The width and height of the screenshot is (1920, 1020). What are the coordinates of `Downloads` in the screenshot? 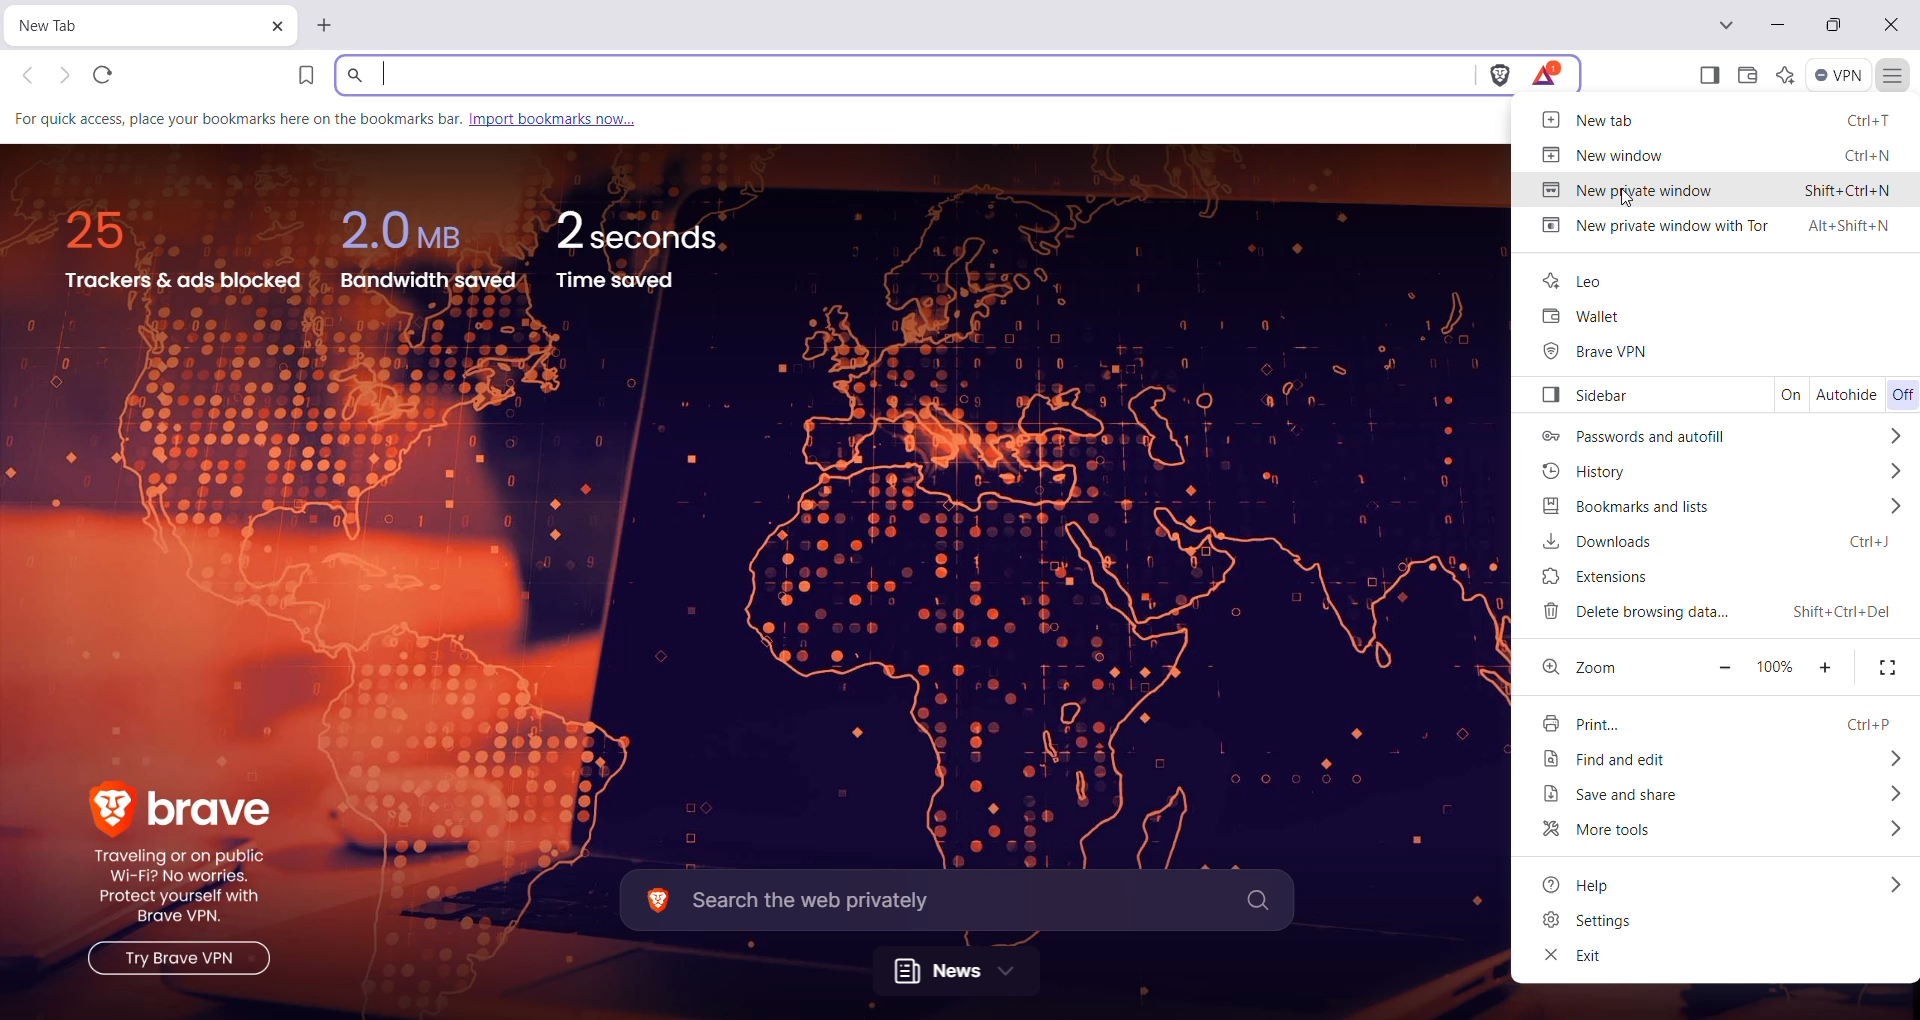 It's located at (1725, 542).